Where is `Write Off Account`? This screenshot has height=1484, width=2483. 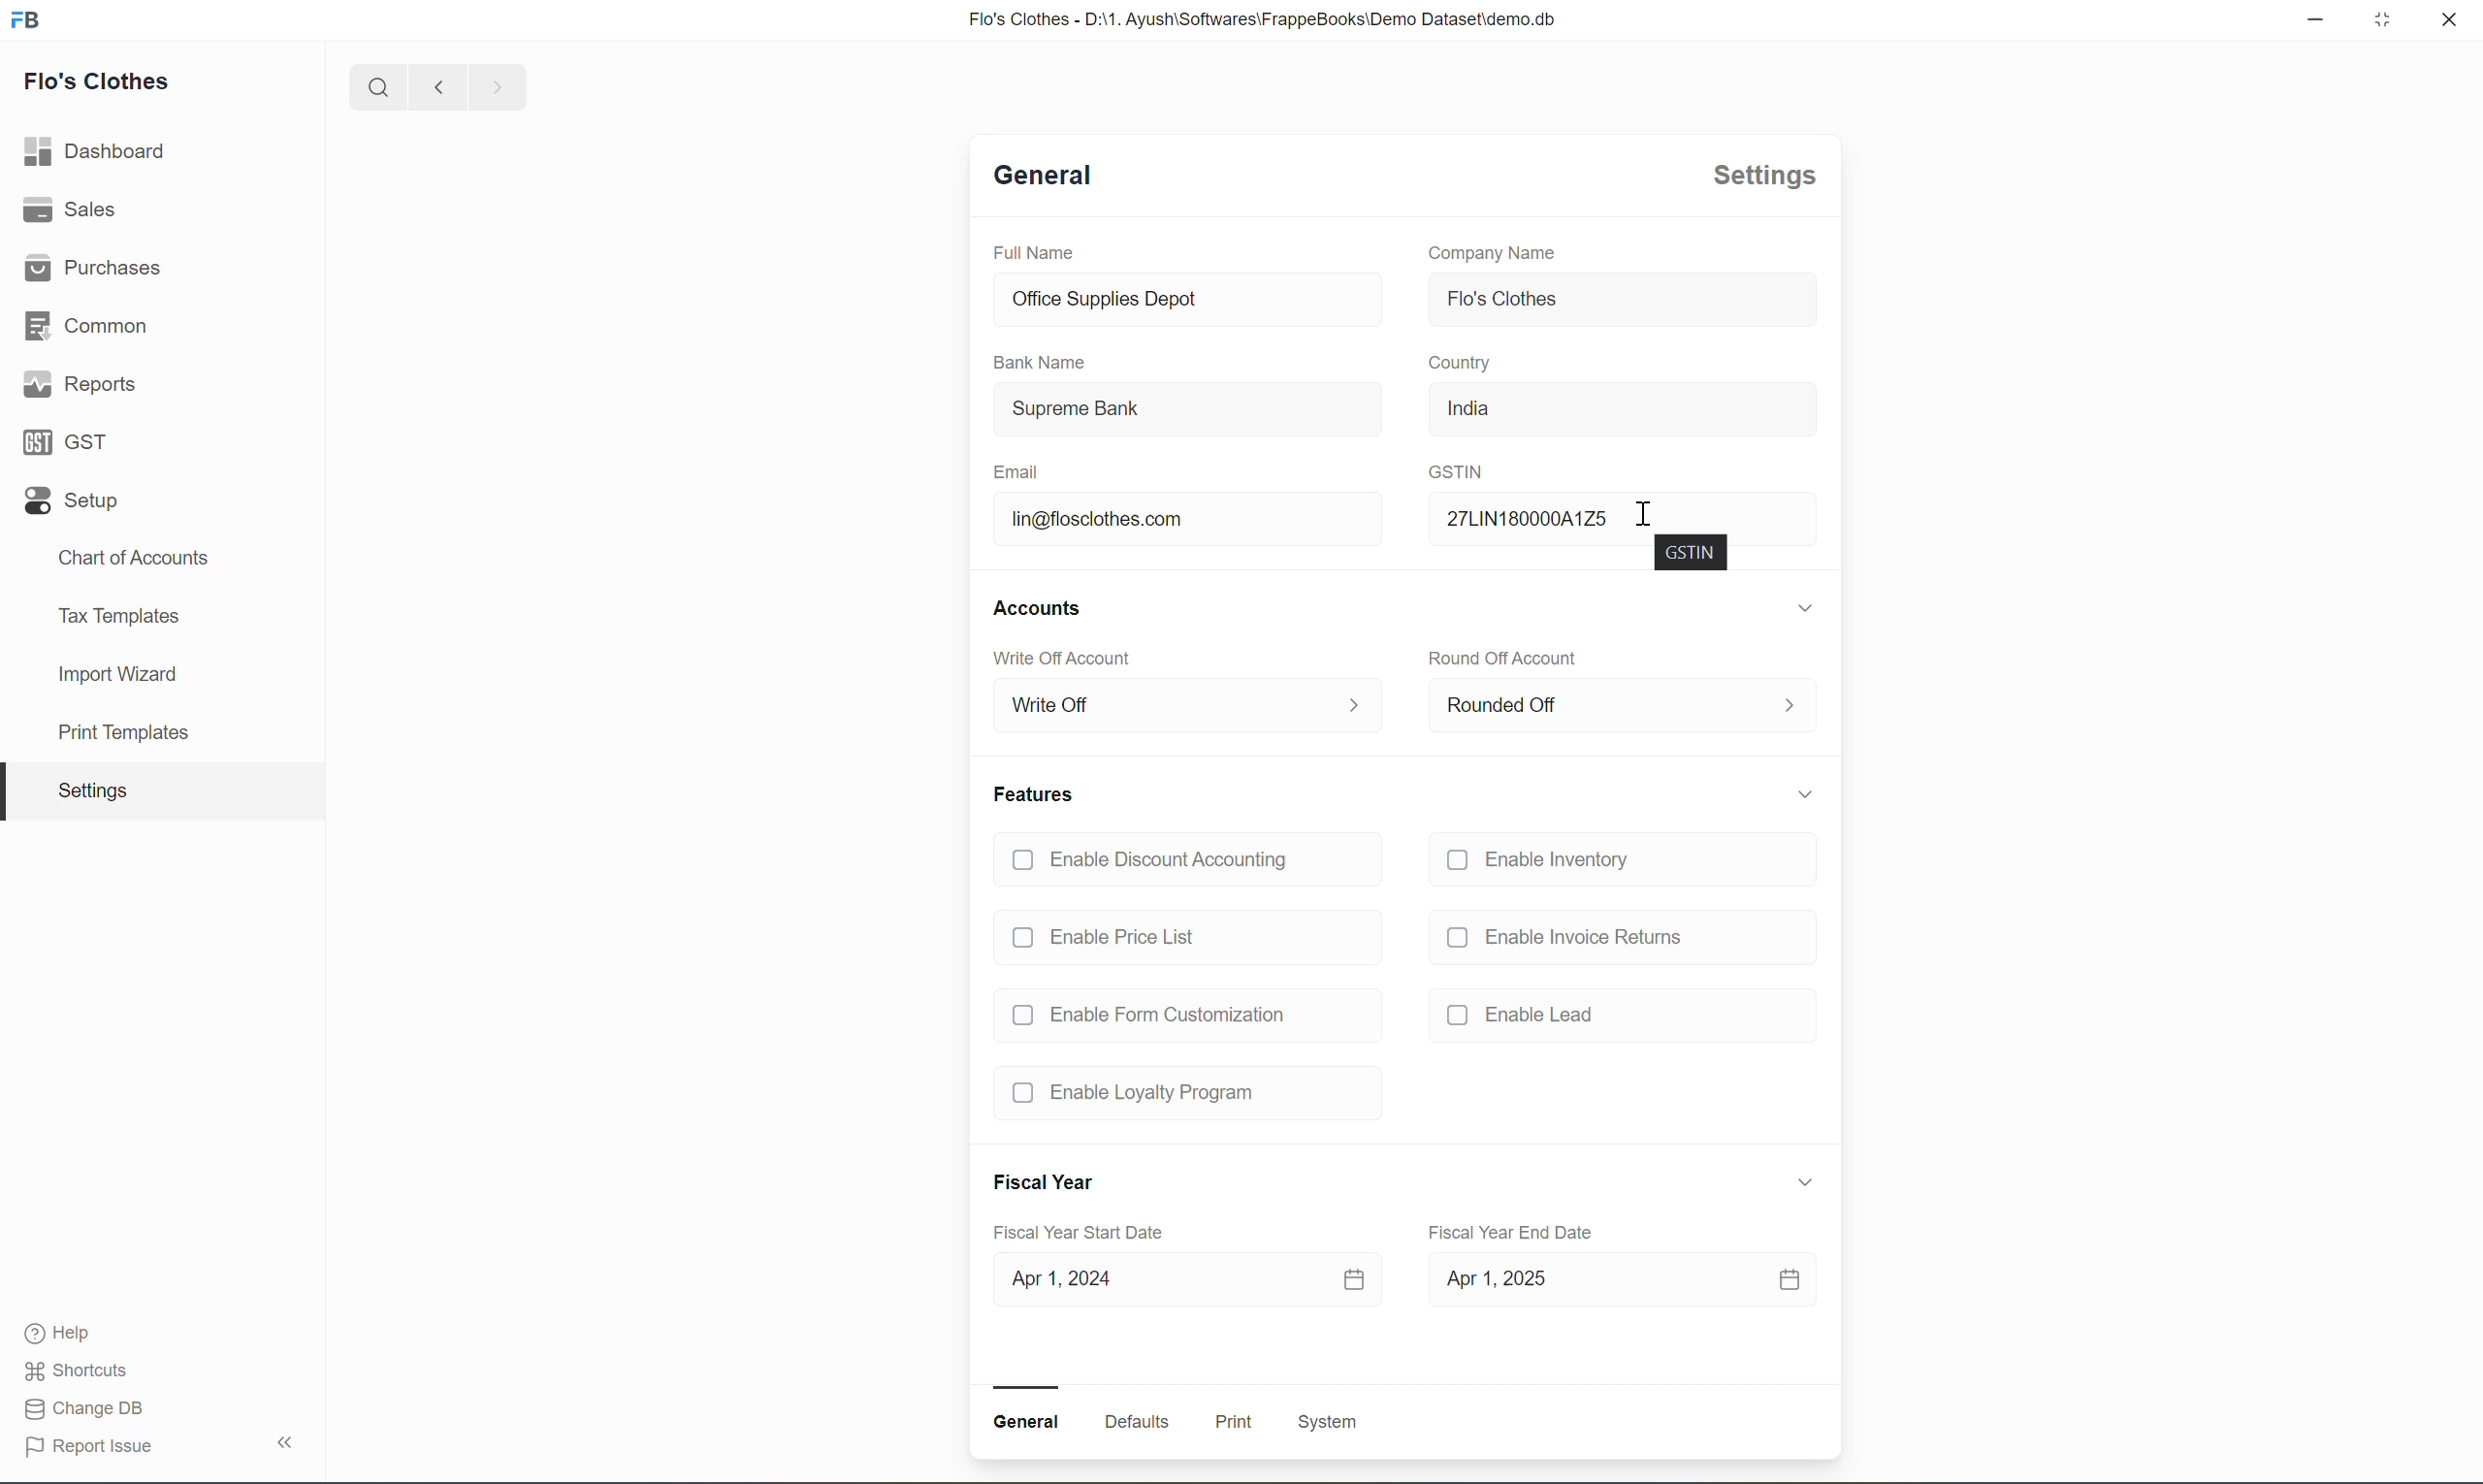 Write Off Account is located at coordinates (1062, 659).